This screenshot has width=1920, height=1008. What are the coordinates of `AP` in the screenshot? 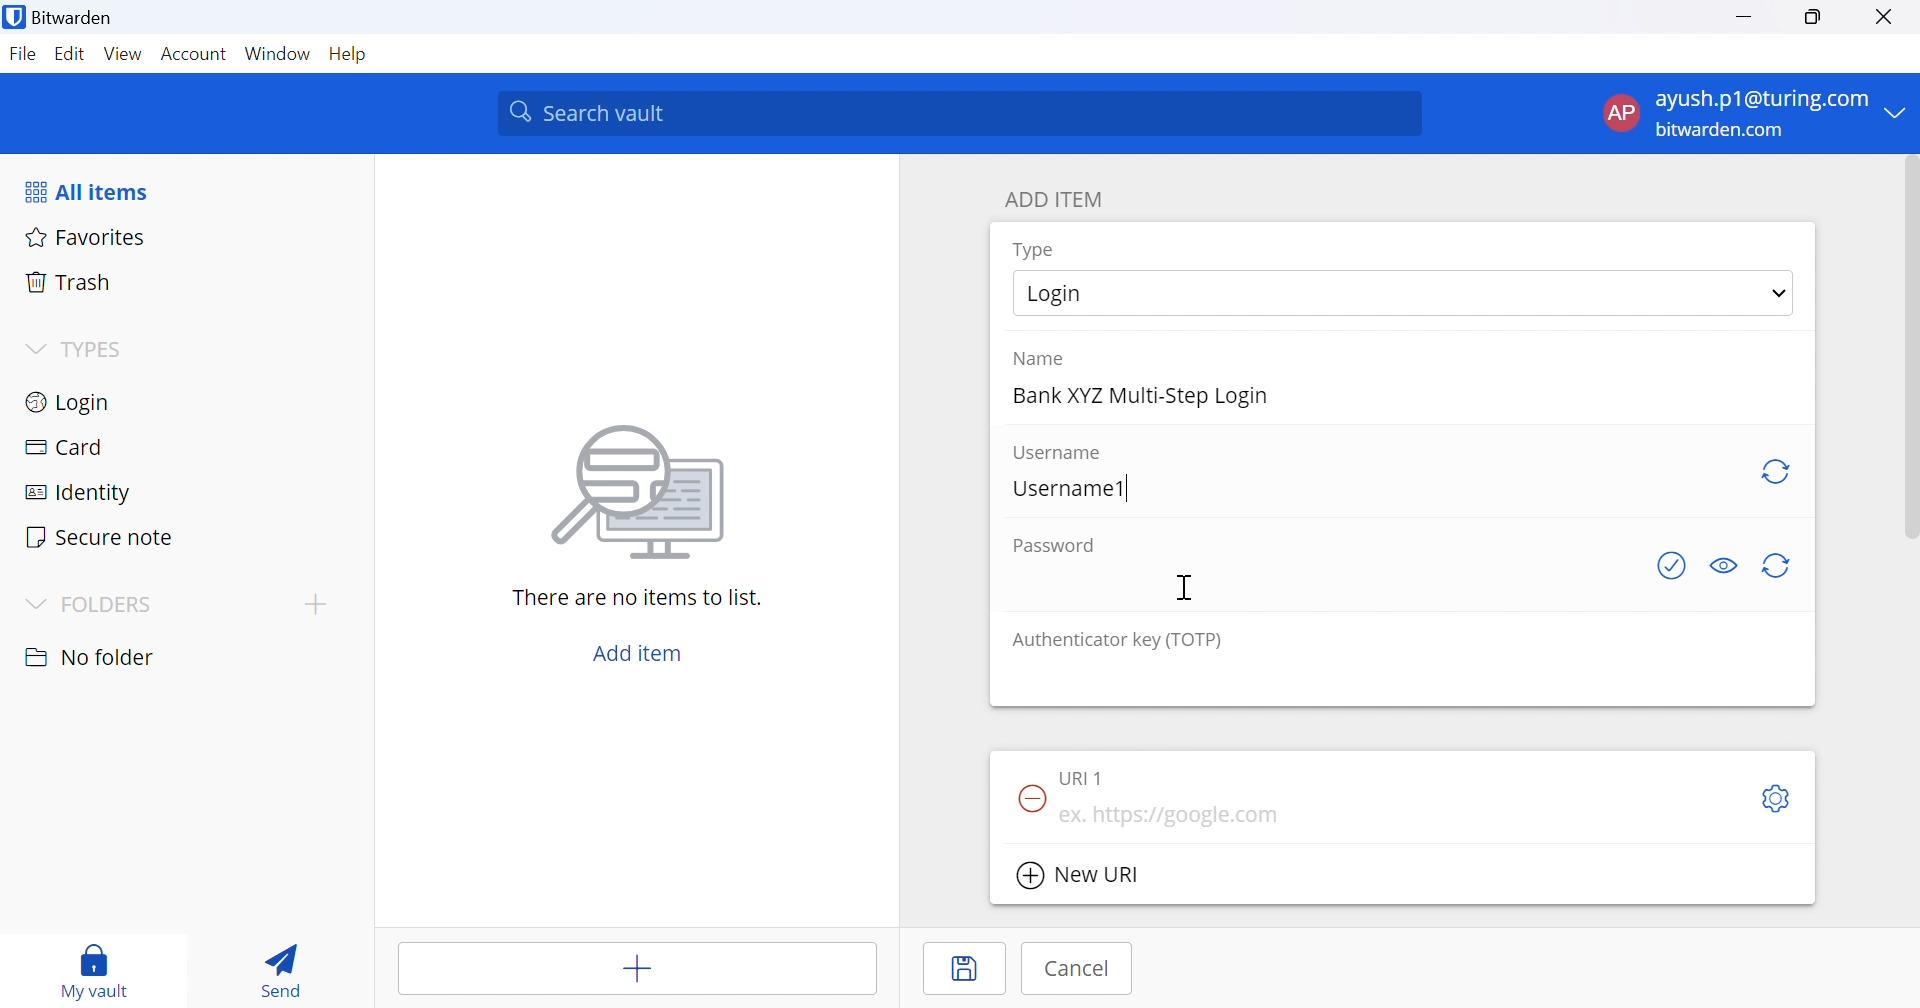 It's located at (1619, 112).